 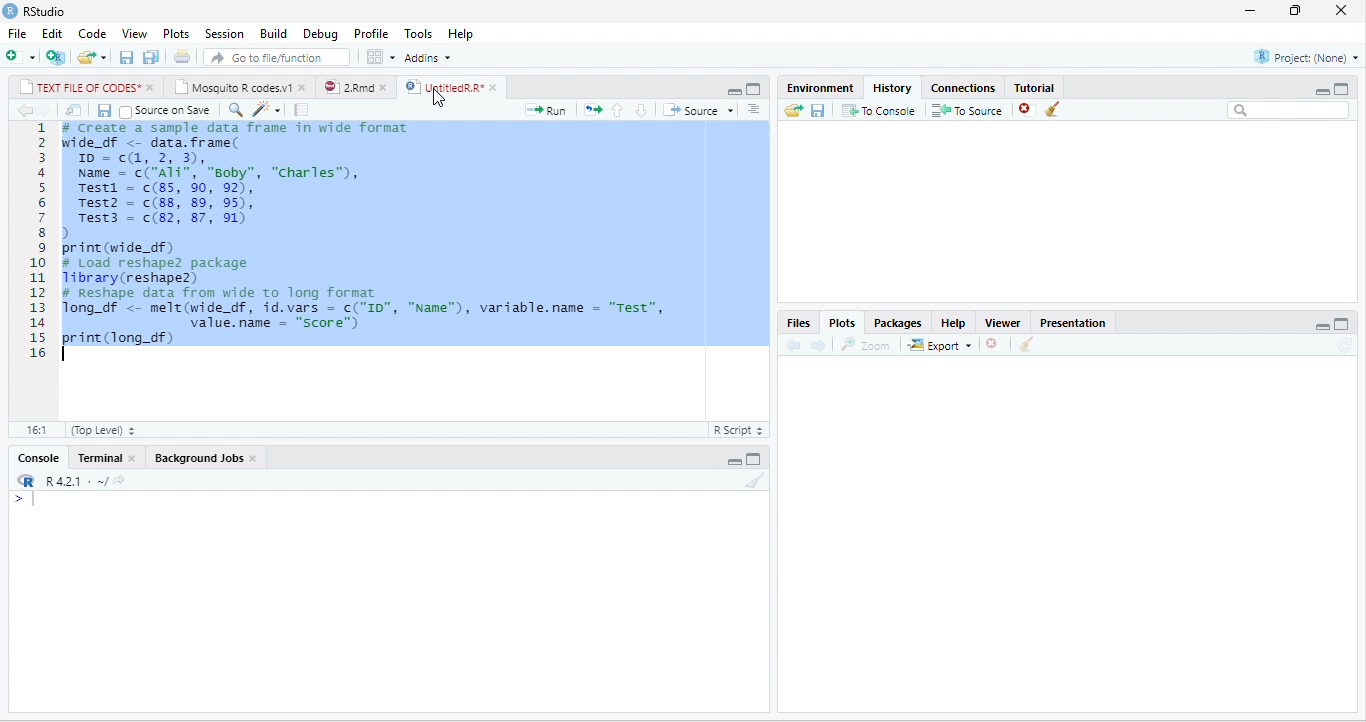 I want to click on # Reshape data from wide to long format

Tong_df <- melt(wide_df, id.vars = c("ID", "Name"), variable.name = "Test",
value.name = “score”)

print(long_df), so click(x=376, y=316).